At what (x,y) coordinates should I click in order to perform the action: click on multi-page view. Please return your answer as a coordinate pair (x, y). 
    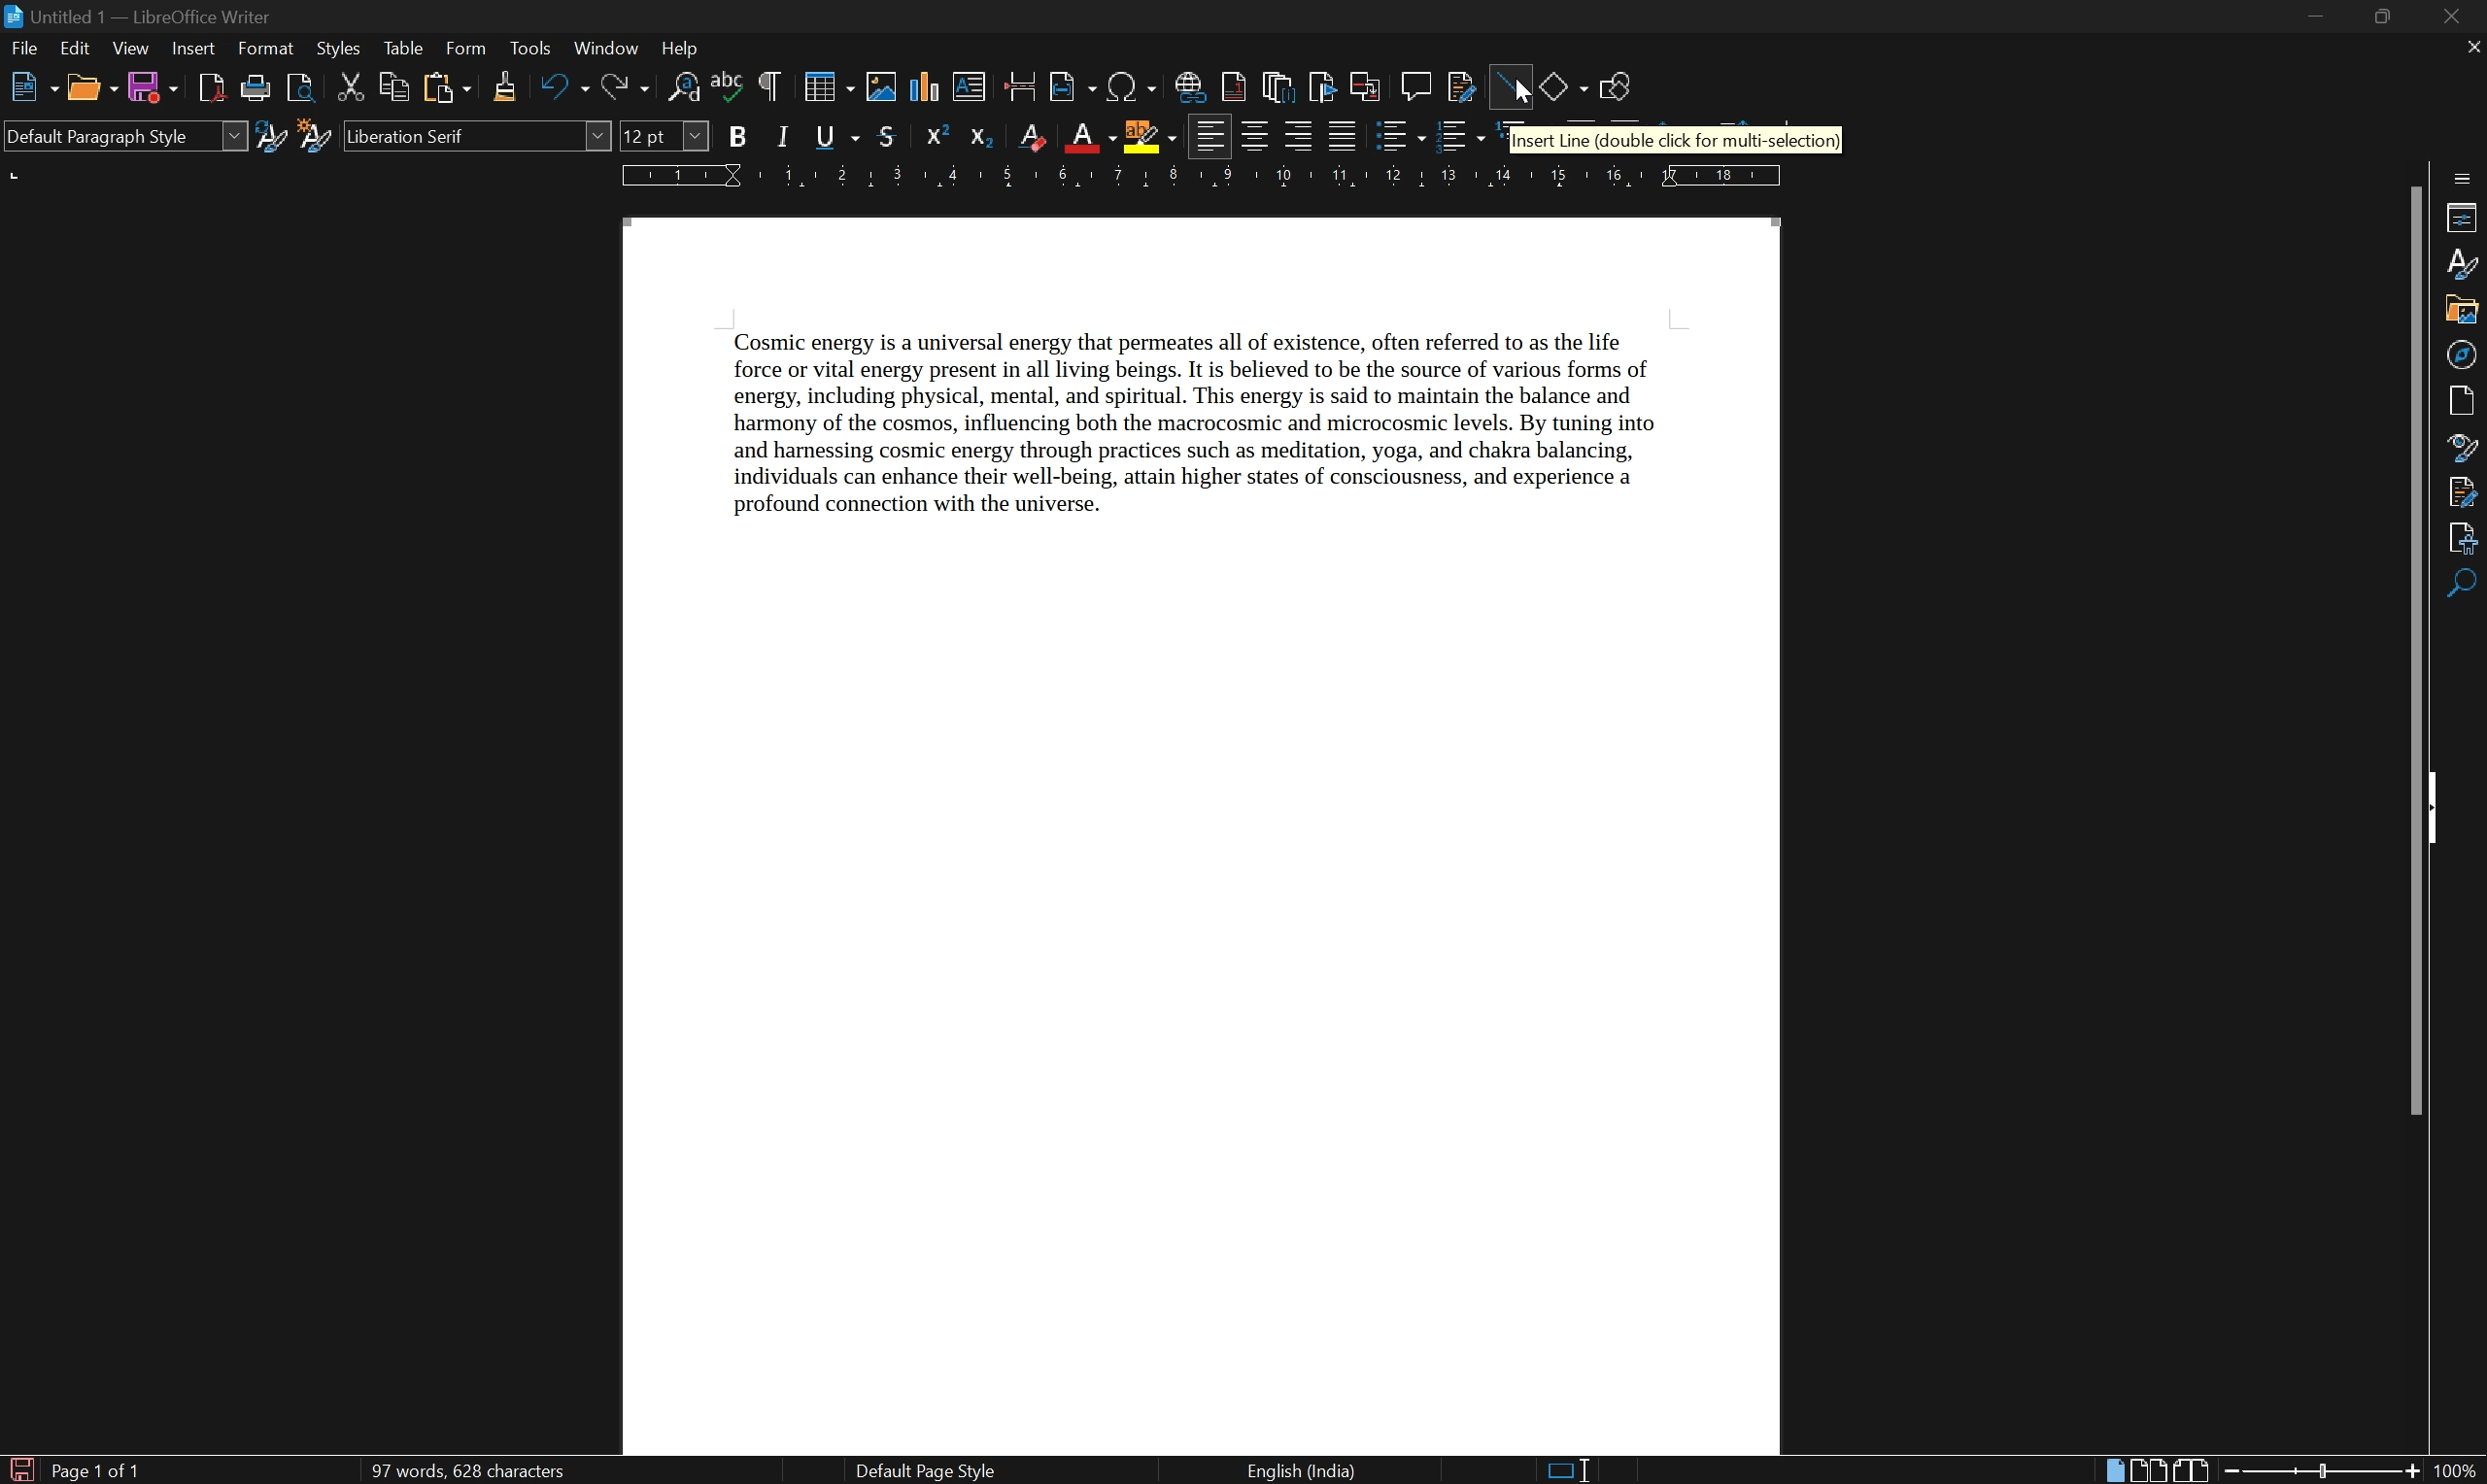
    Looking at the image, I should click on (2152, 1470).